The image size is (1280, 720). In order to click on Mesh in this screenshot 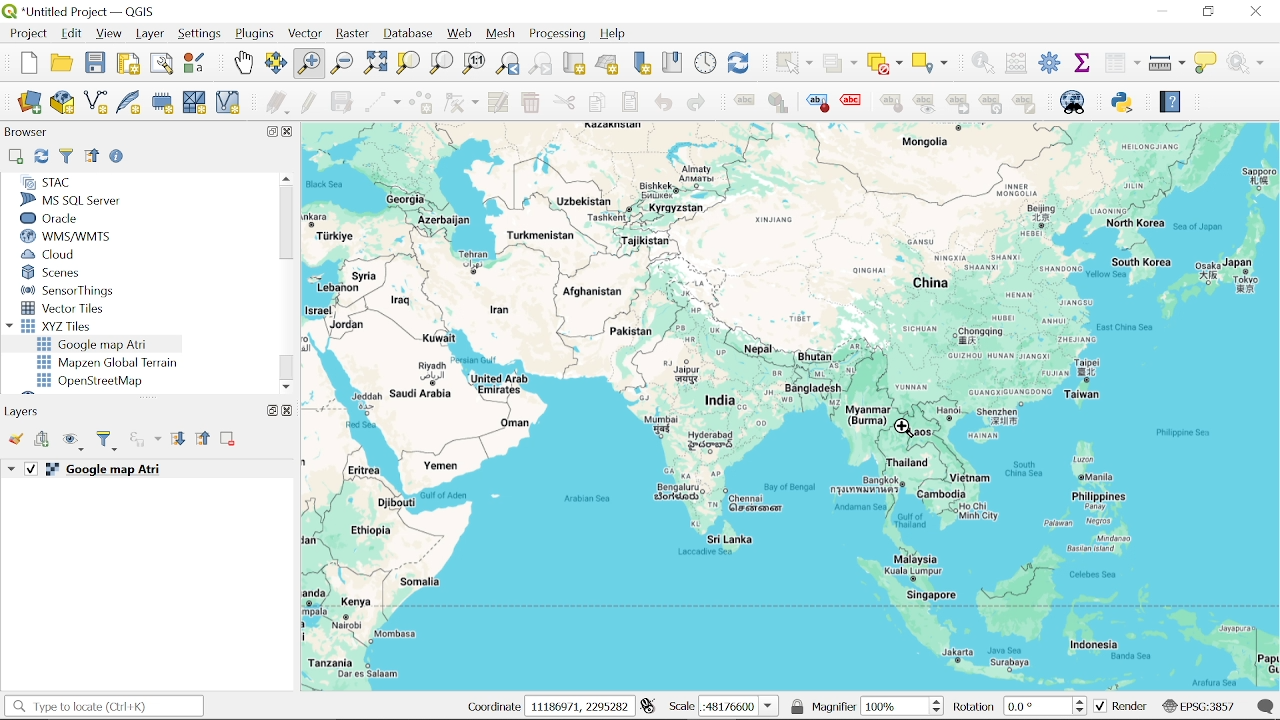, I will do `click(502, 34)`.